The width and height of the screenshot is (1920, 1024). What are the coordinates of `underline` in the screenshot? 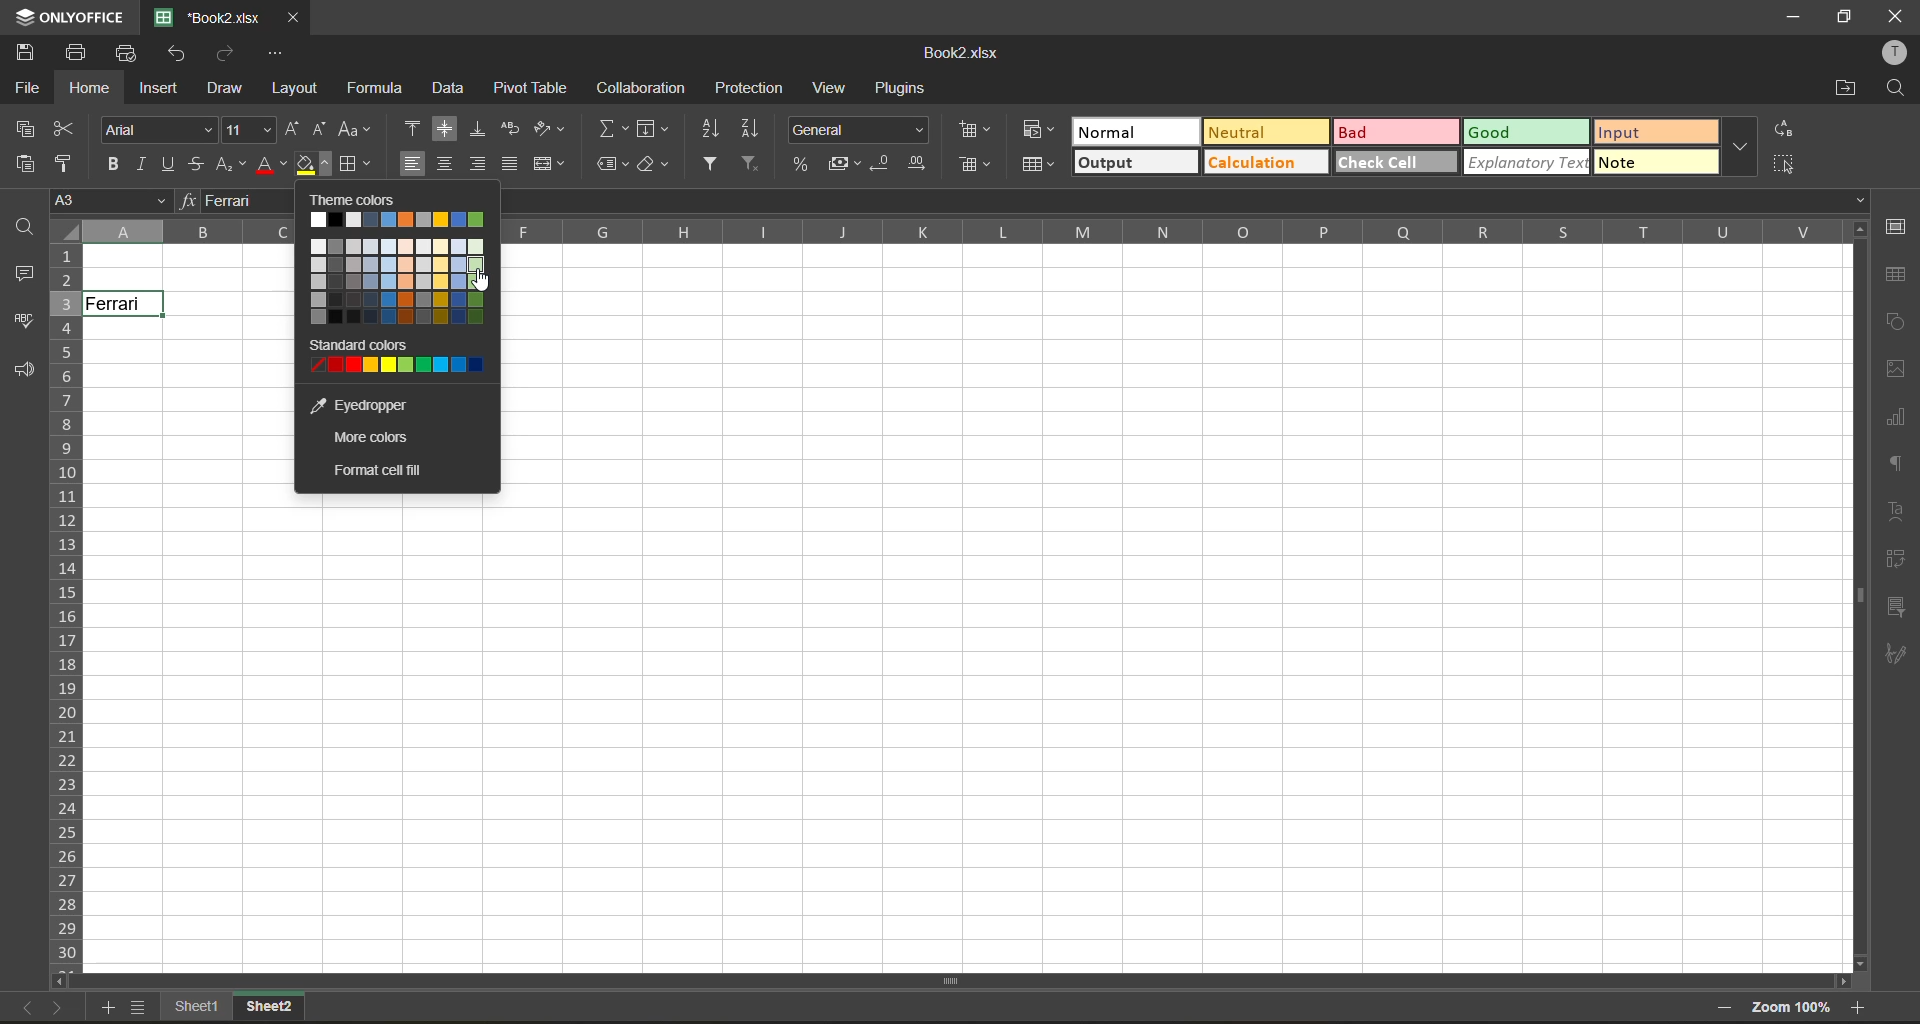 It's located at (174, 162).